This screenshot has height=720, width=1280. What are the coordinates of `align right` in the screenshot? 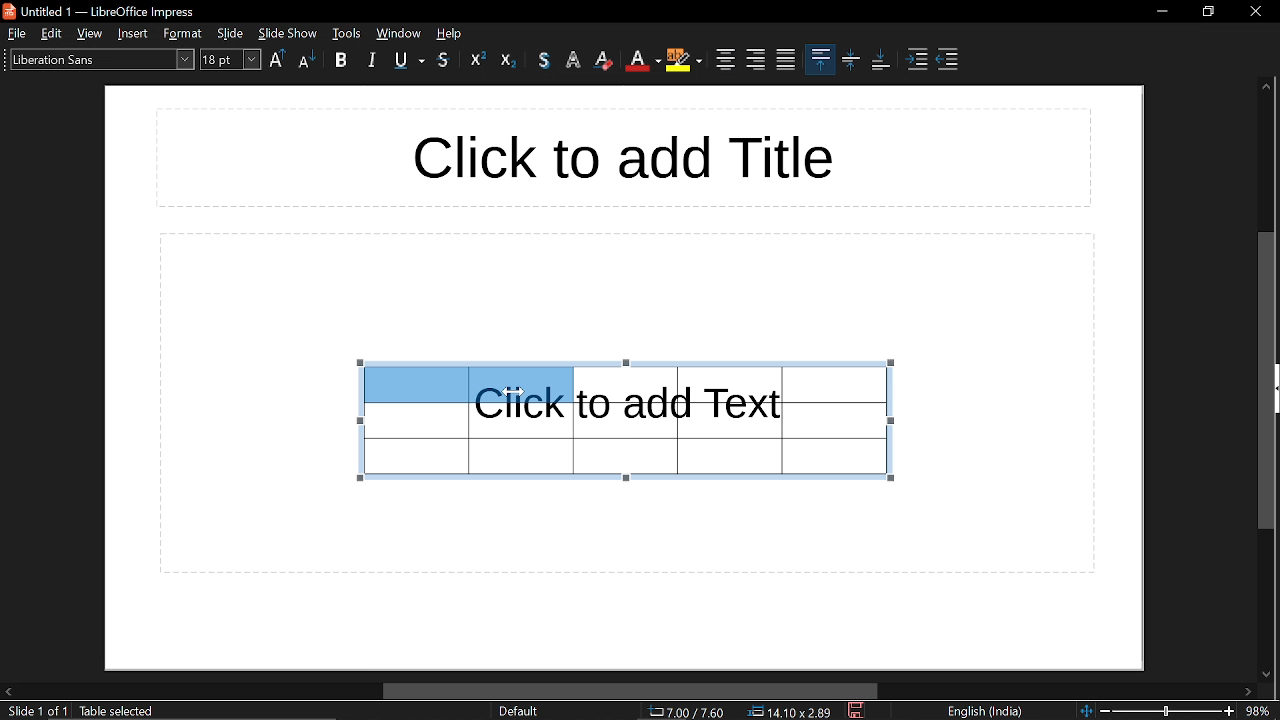 It's located at (756, 59).